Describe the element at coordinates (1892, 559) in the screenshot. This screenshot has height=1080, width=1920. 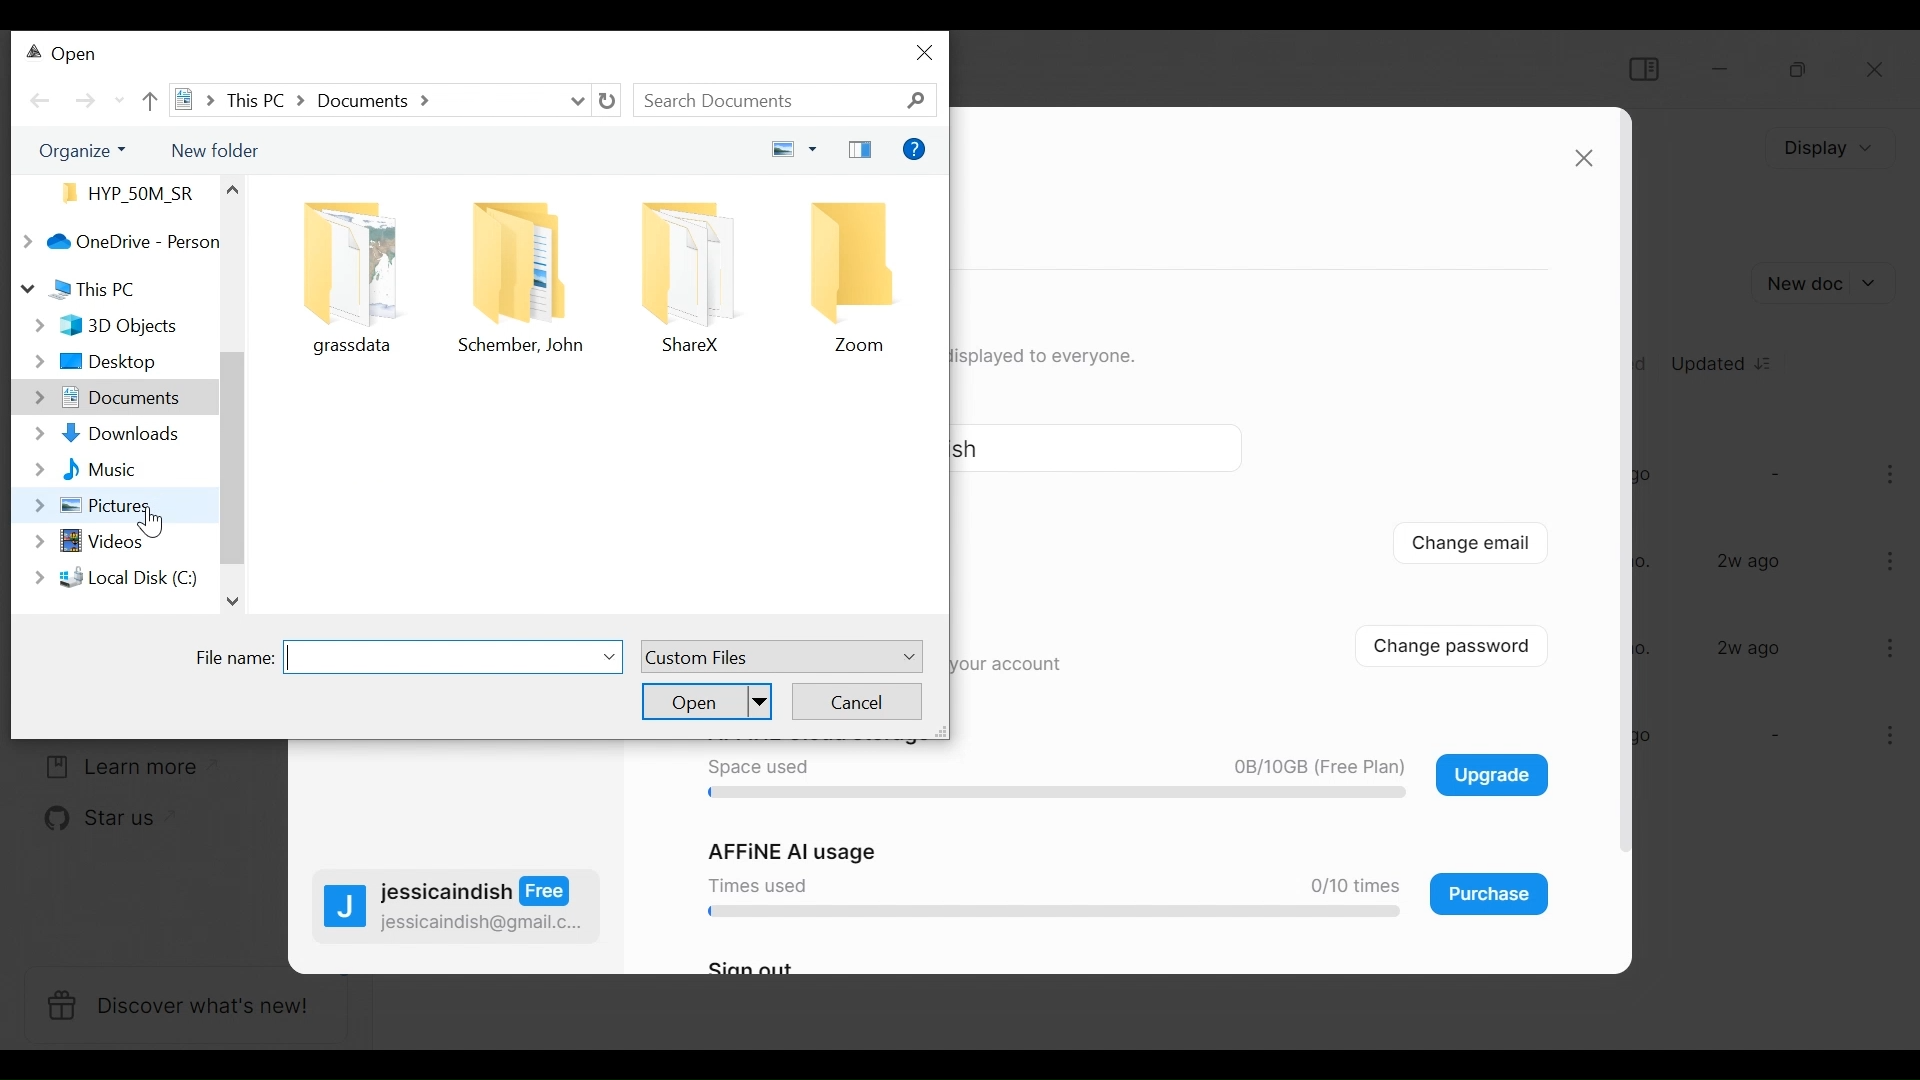
I see `more options` at that location.